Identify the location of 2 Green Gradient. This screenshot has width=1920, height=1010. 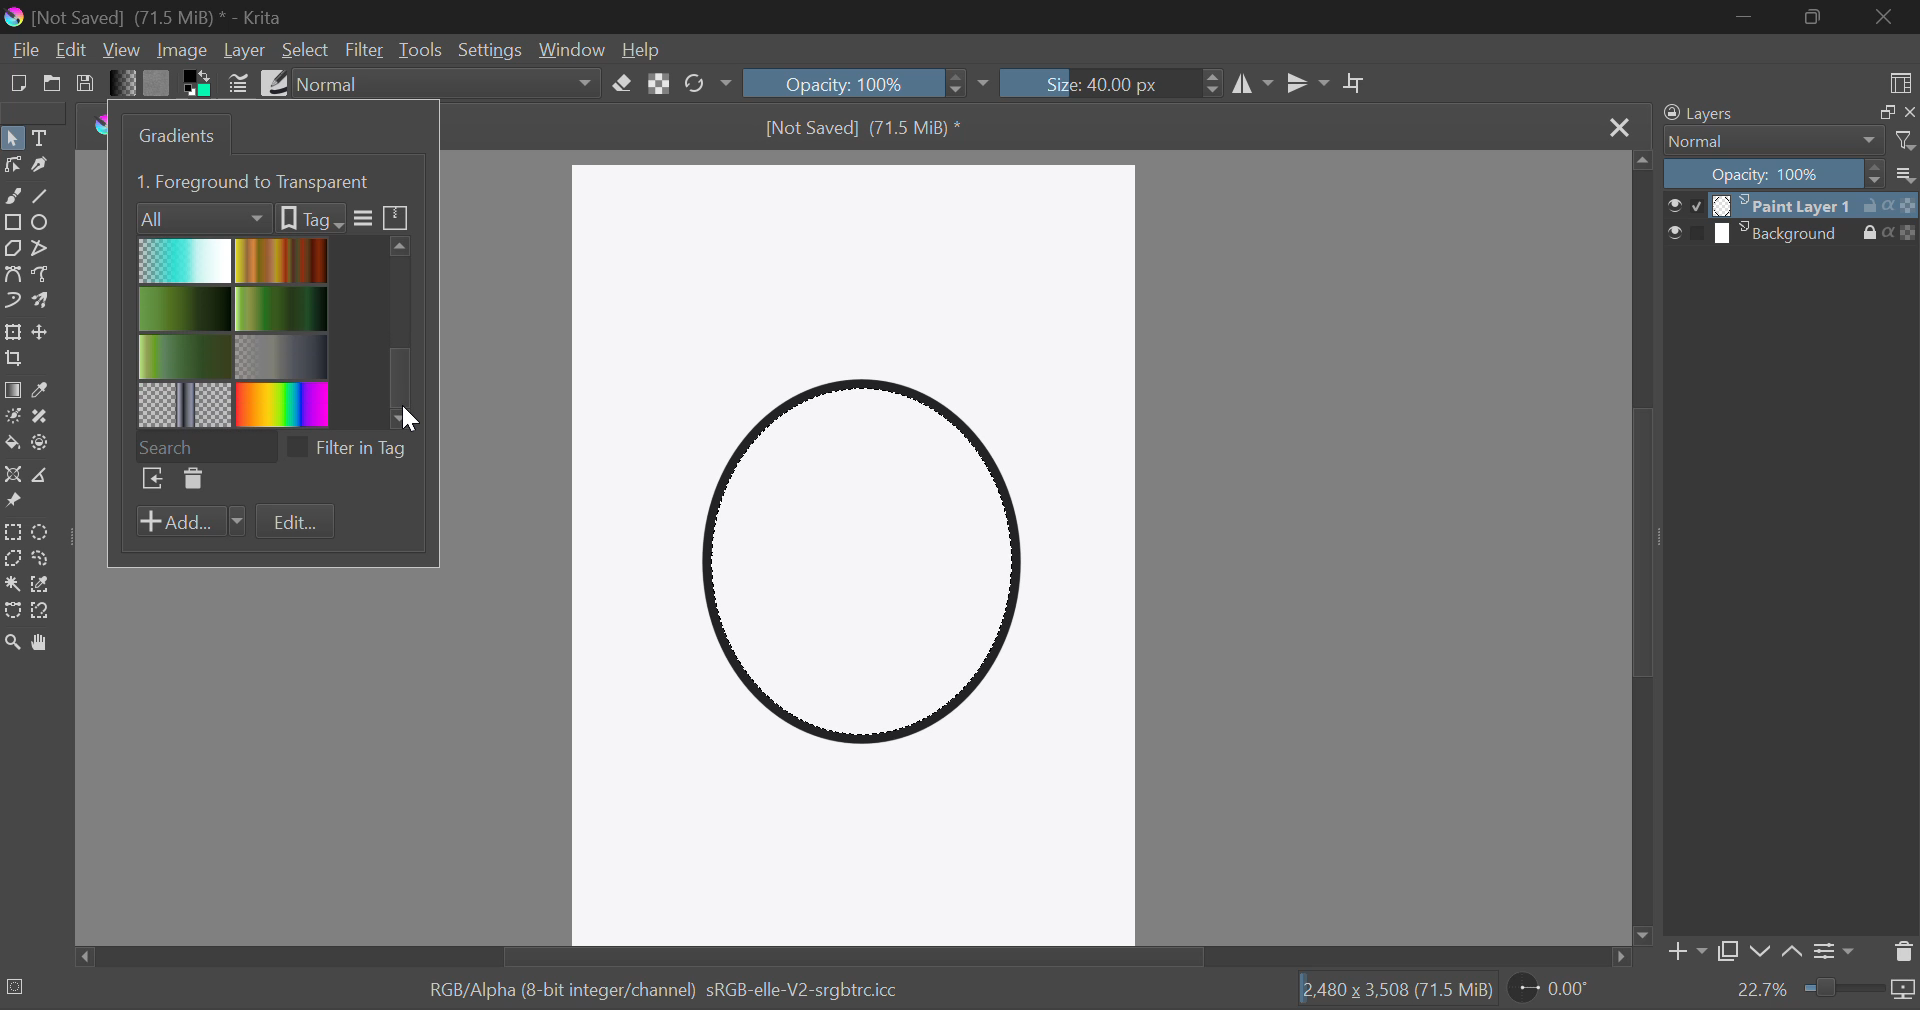
(188, 311).